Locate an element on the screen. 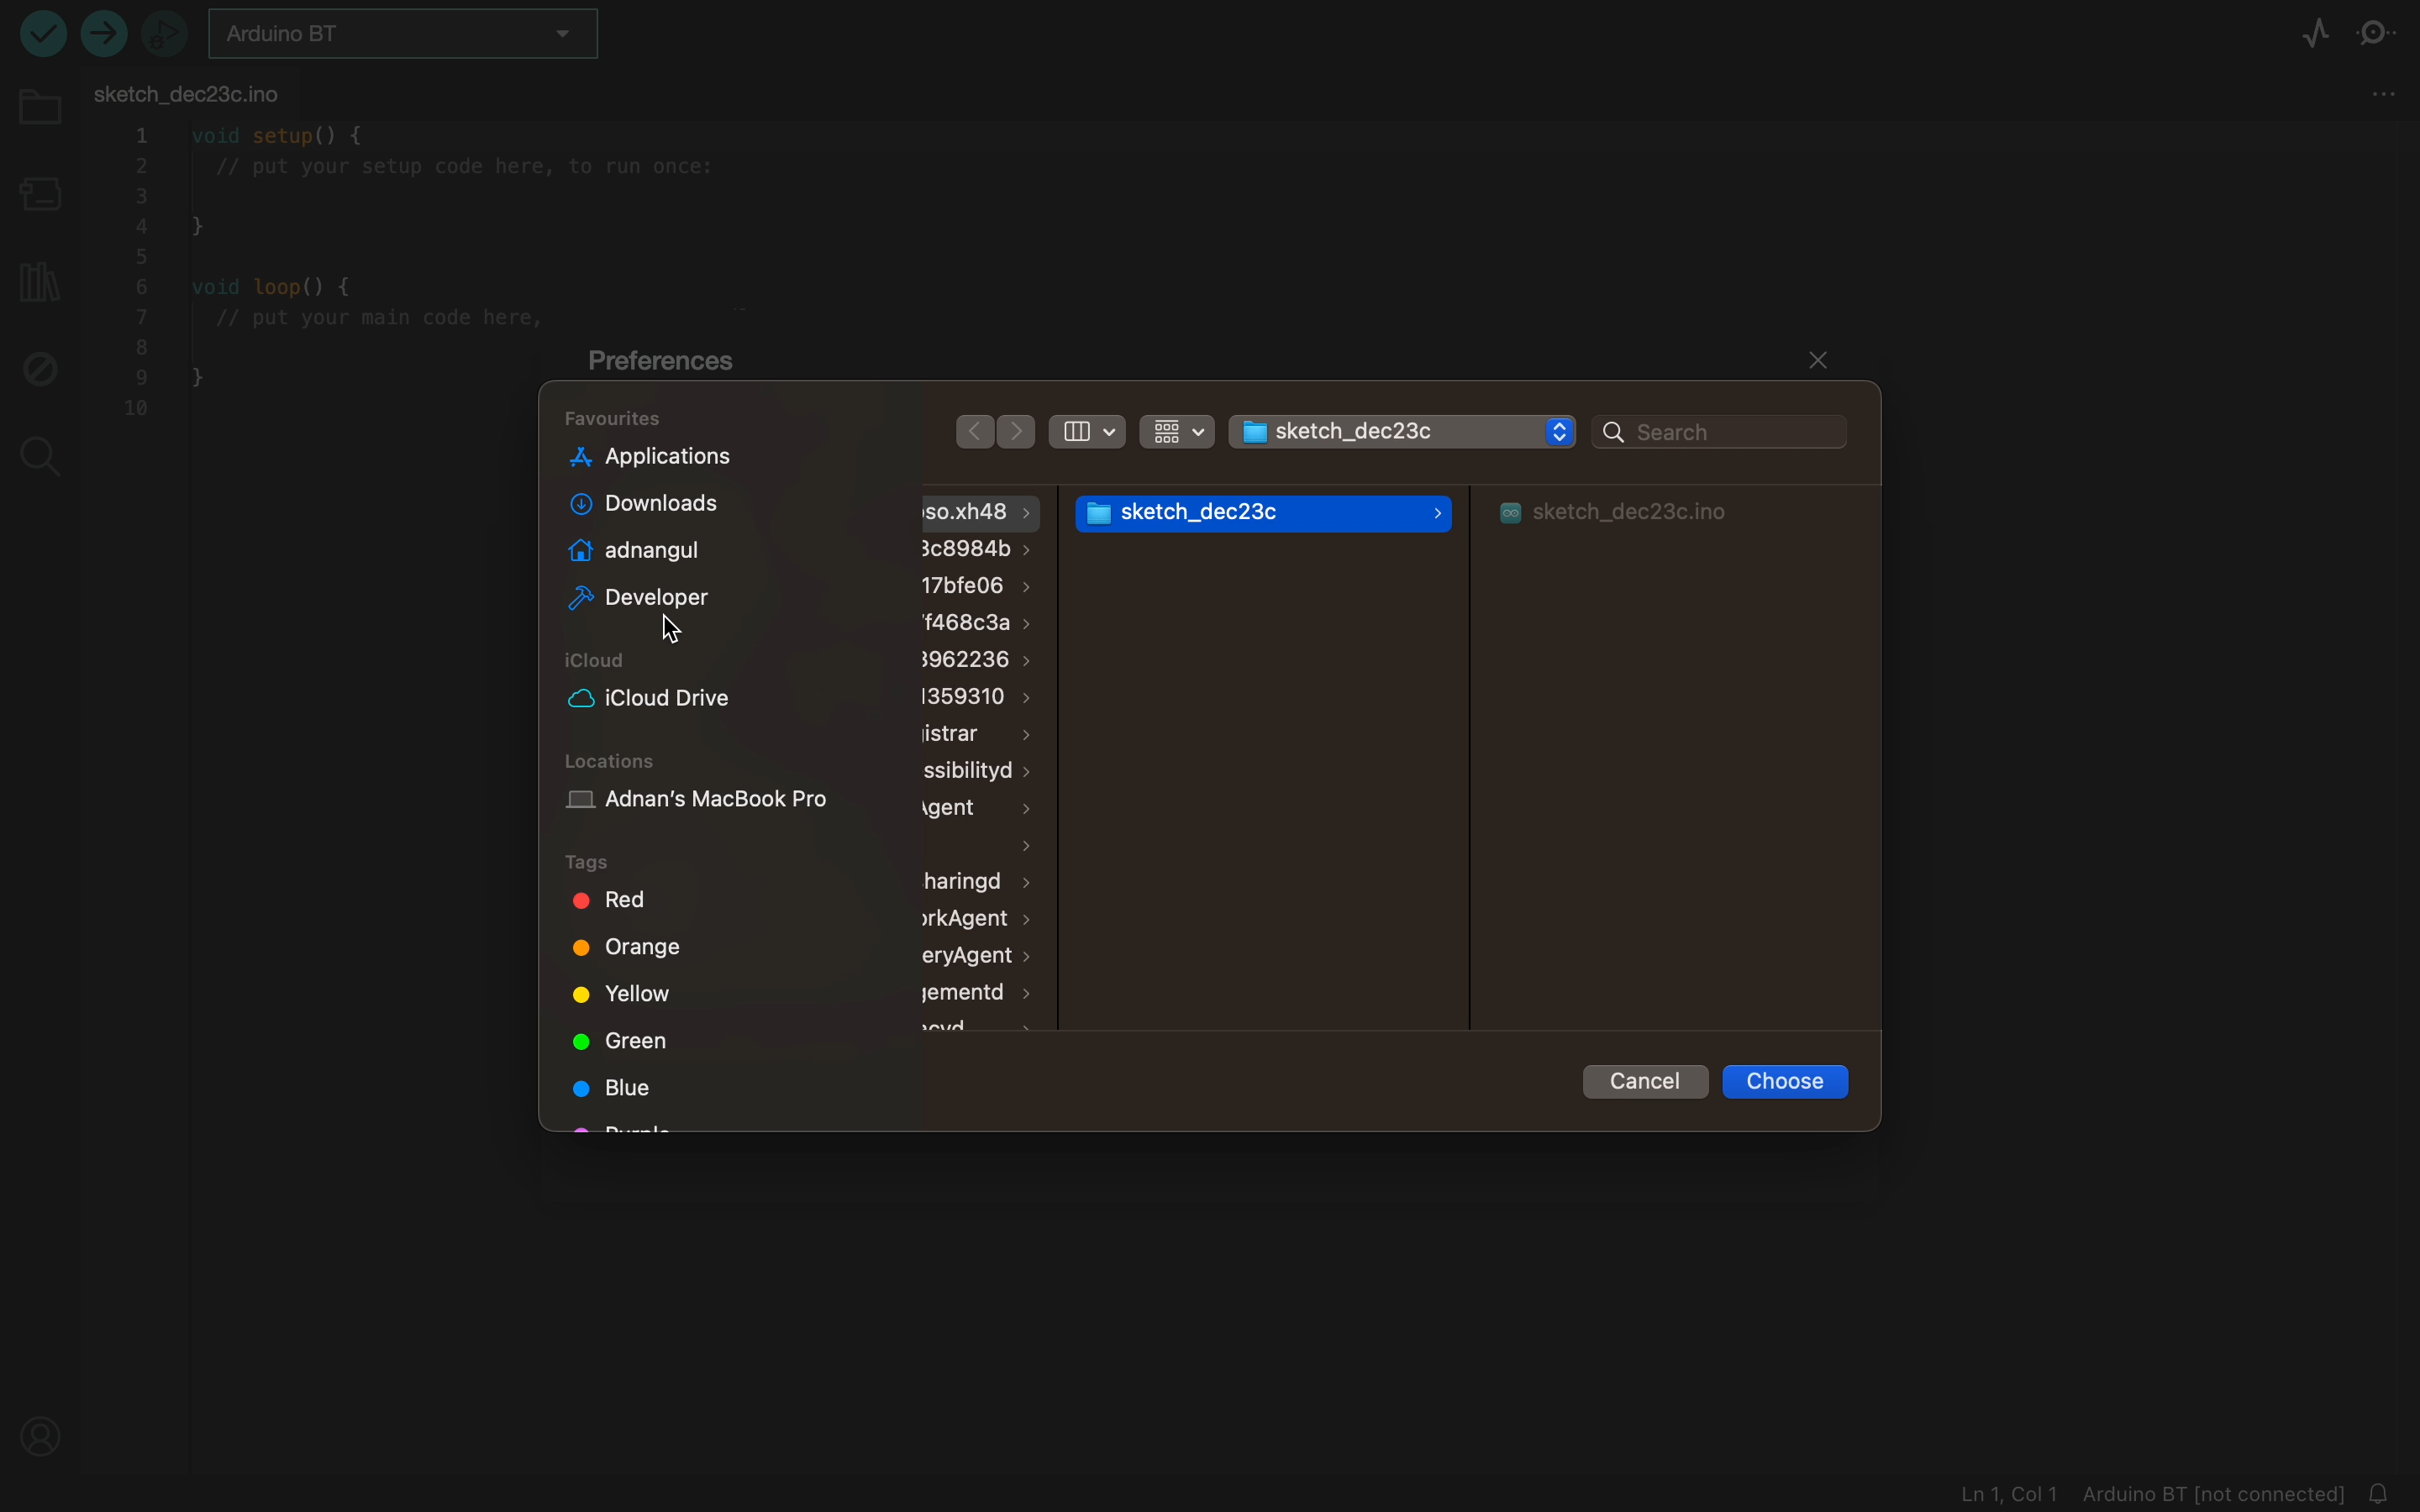  yellow is located at coordinates (625, 999).